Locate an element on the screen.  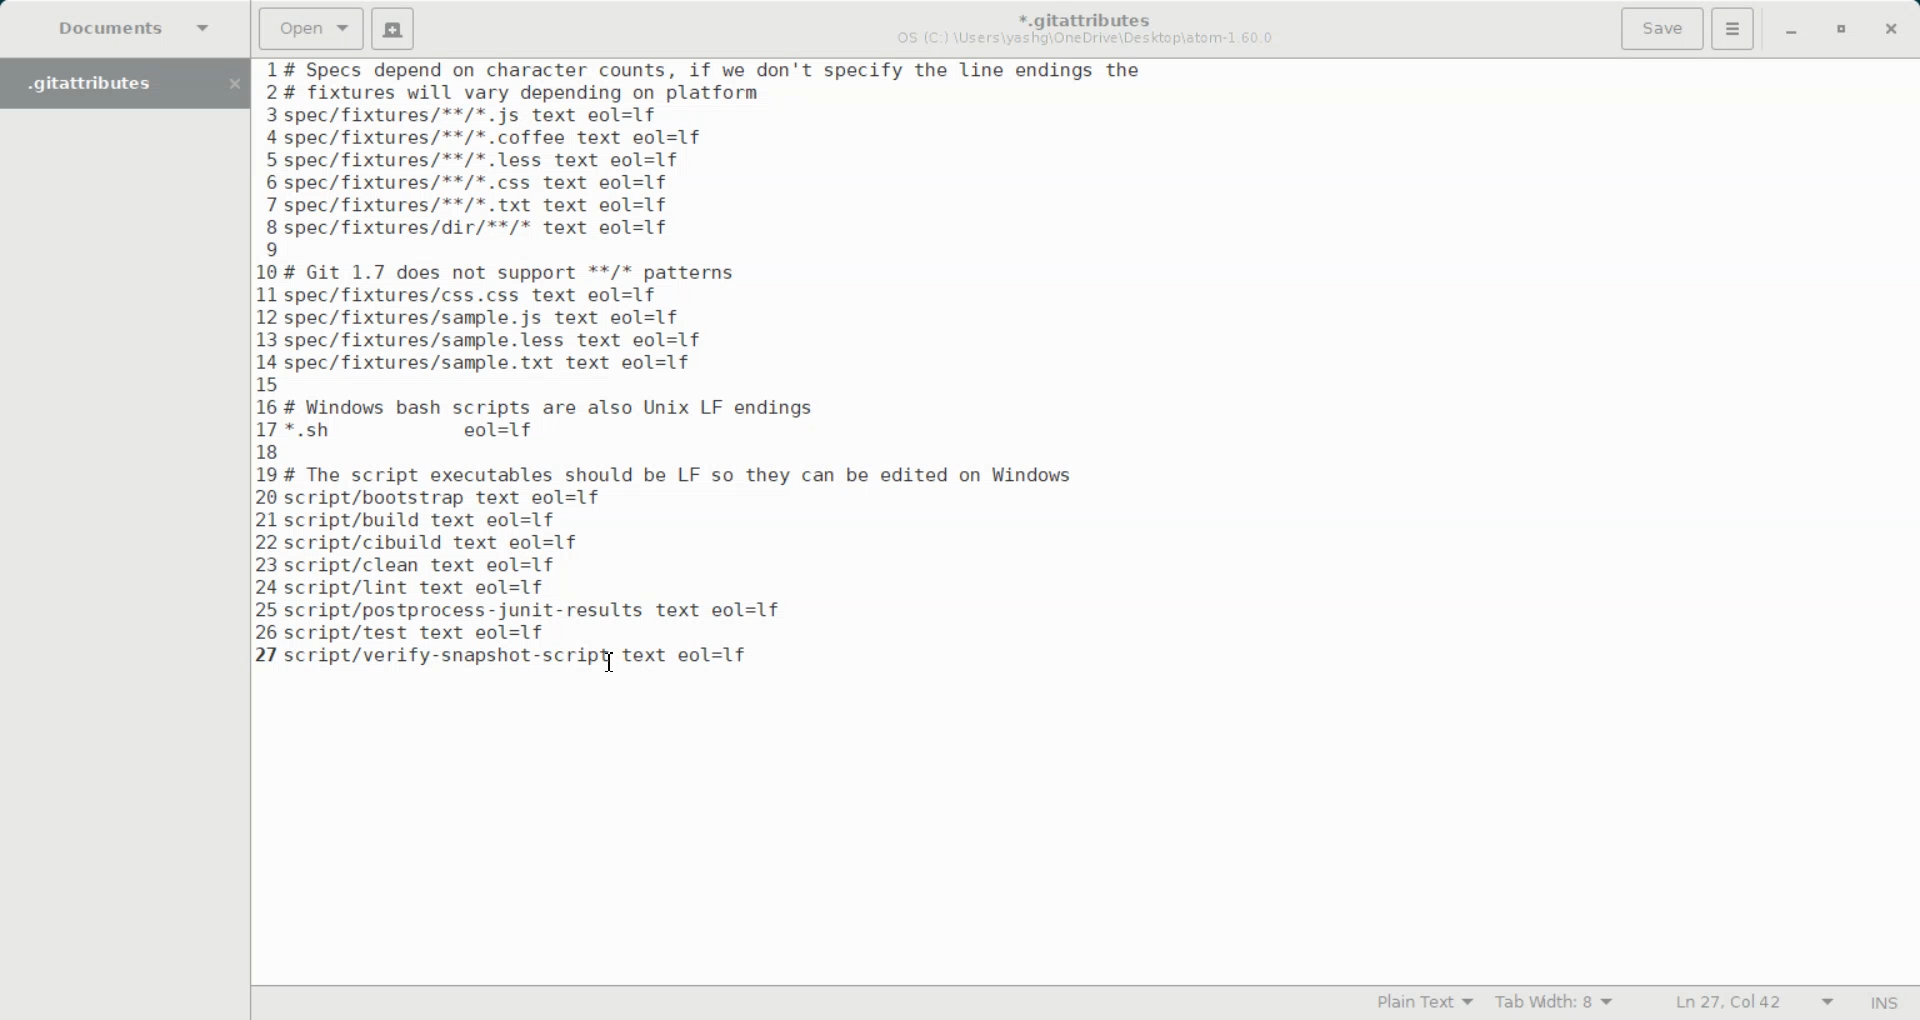
Close Folder is located at coordinates (233, 84).